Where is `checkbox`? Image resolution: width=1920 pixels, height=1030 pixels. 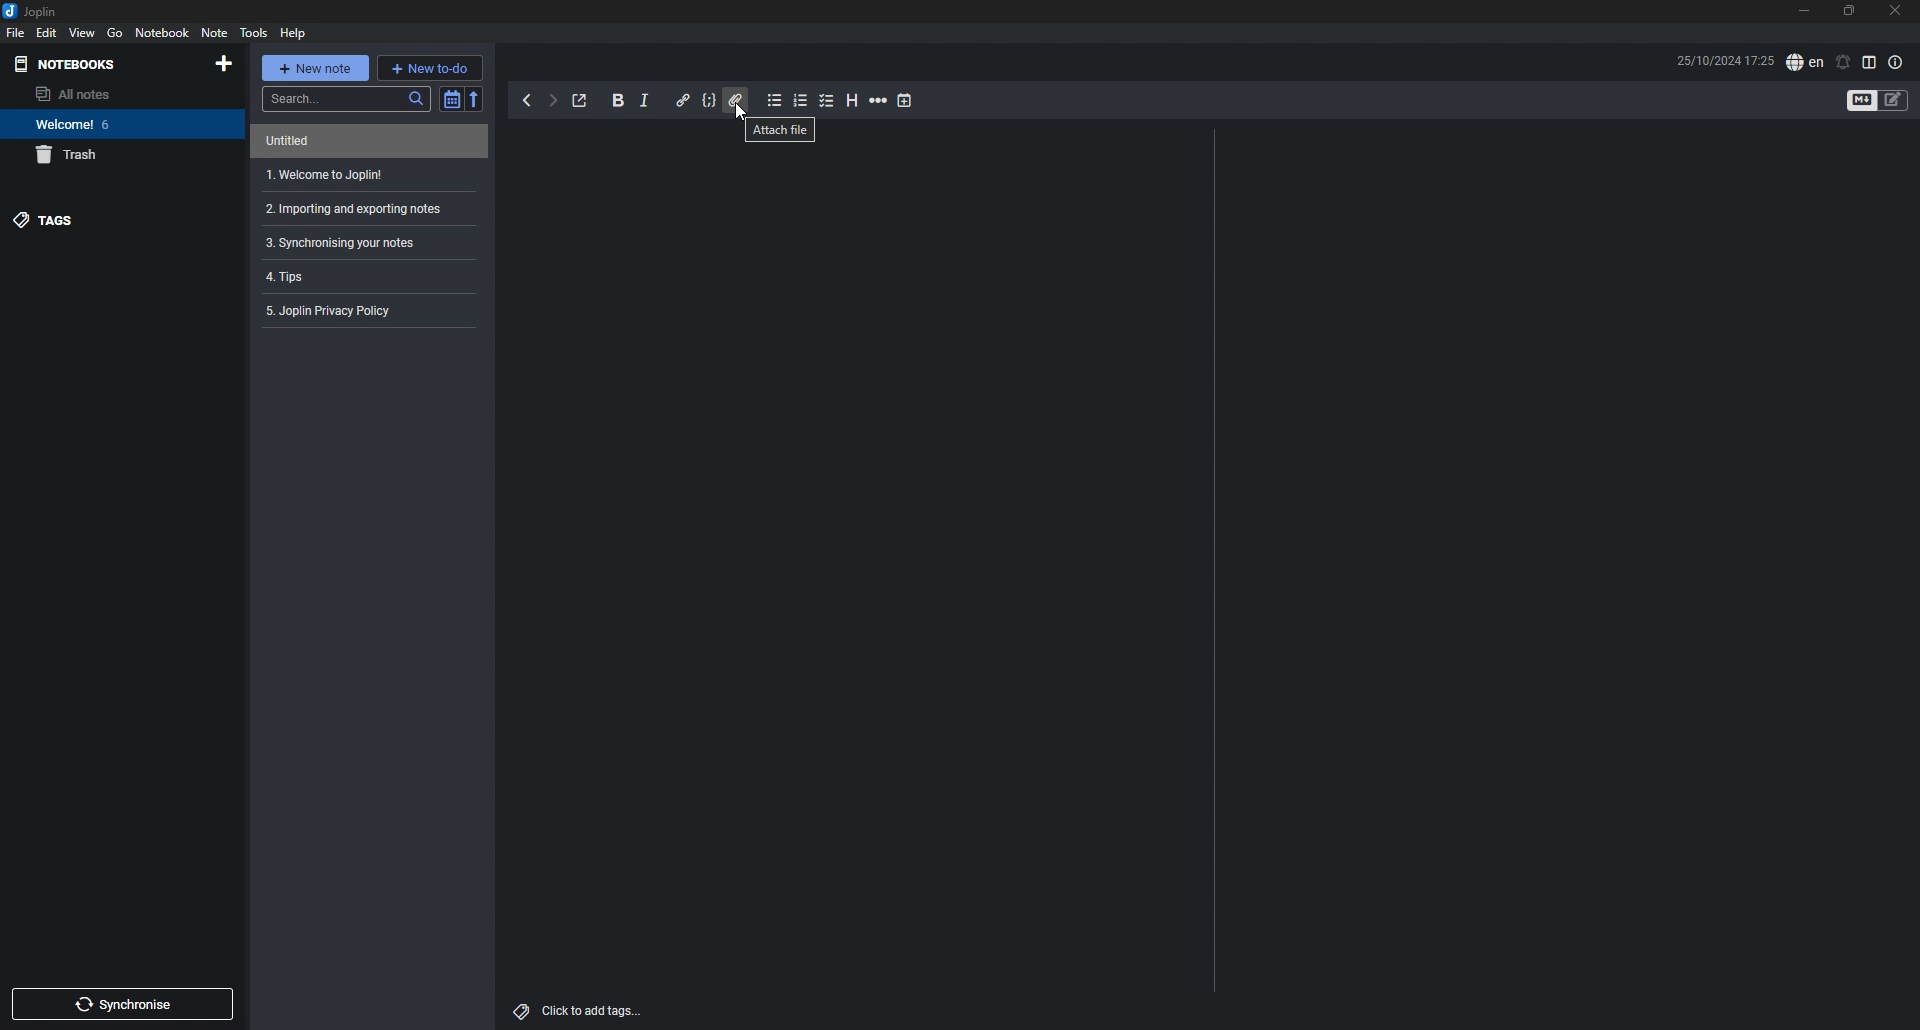
checkbox is located at coordinates (828, 101).